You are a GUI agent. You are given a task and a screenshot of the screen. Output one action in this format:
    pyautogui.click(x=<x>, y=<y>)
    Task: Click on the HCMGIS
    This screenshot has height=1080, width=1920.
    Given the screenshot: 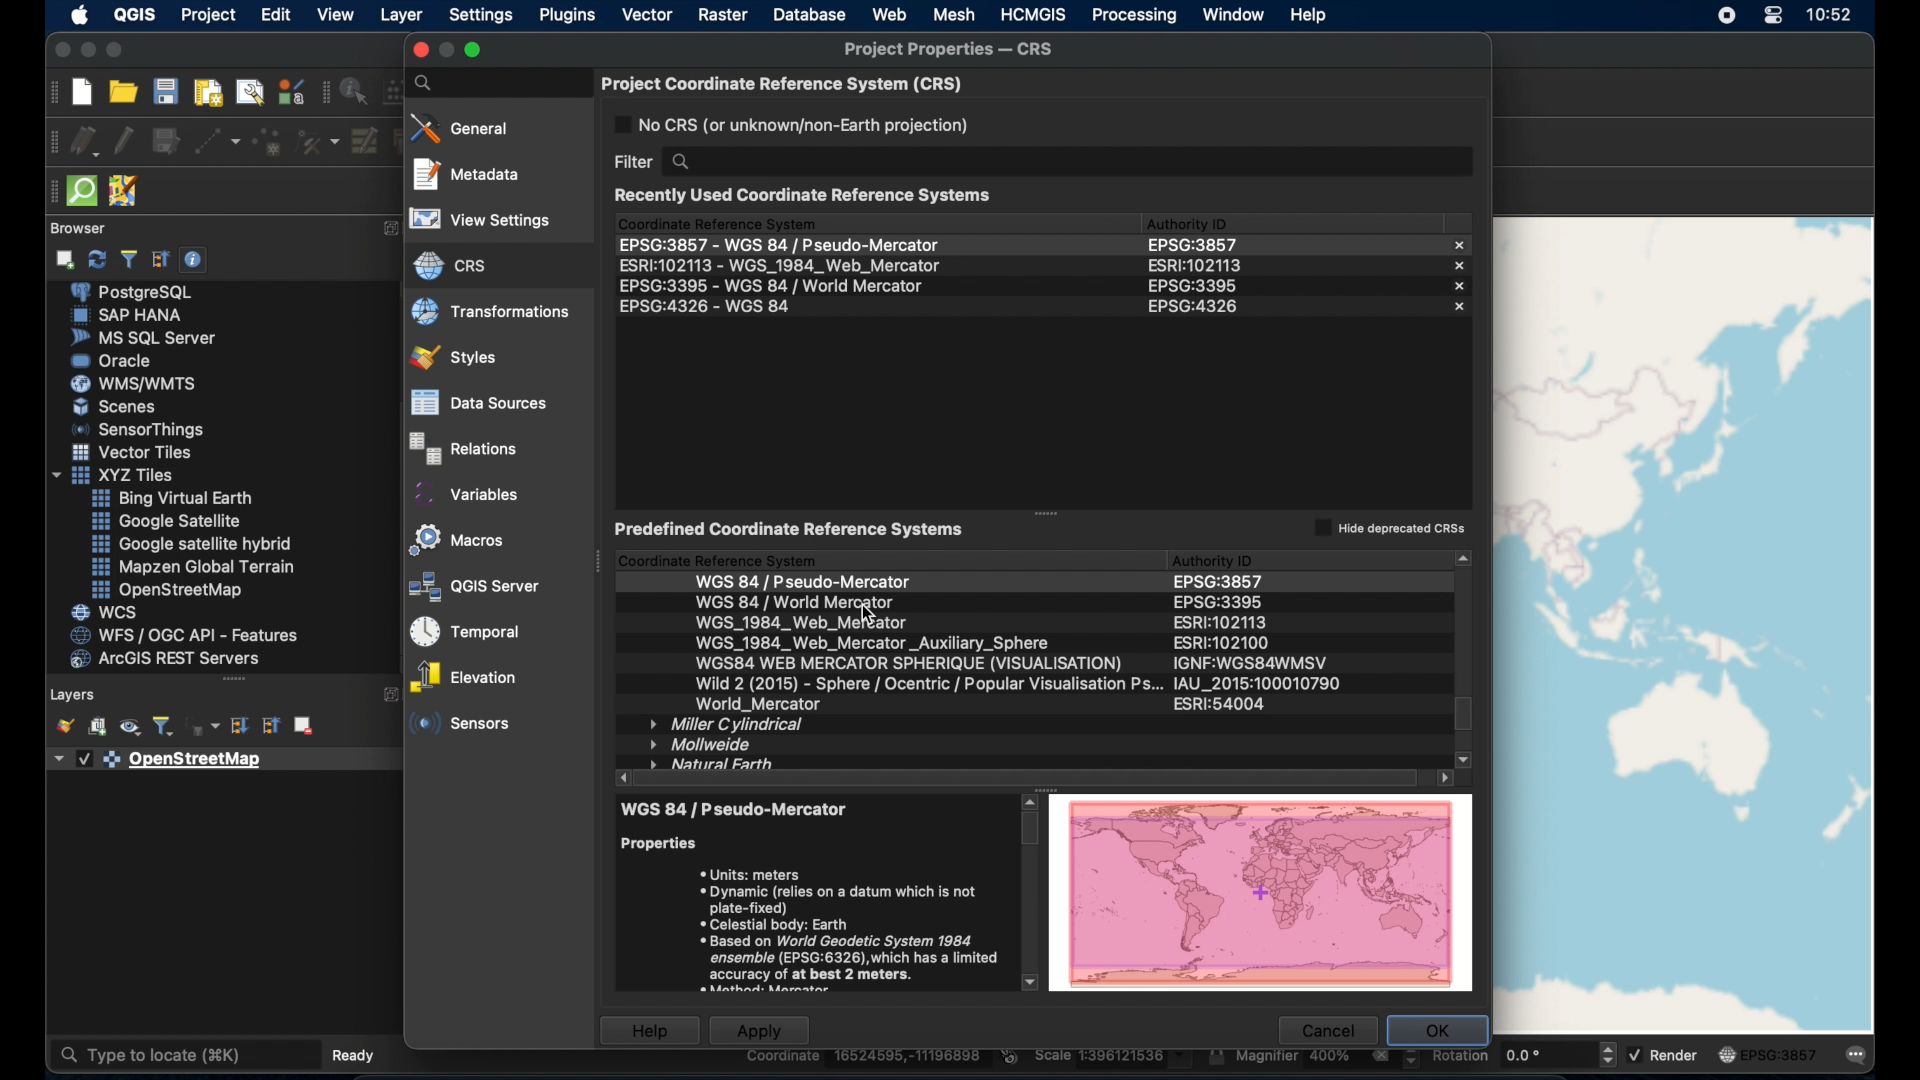 What is the action you would take?
    pyautogui.click(x=1036, y=15)
    